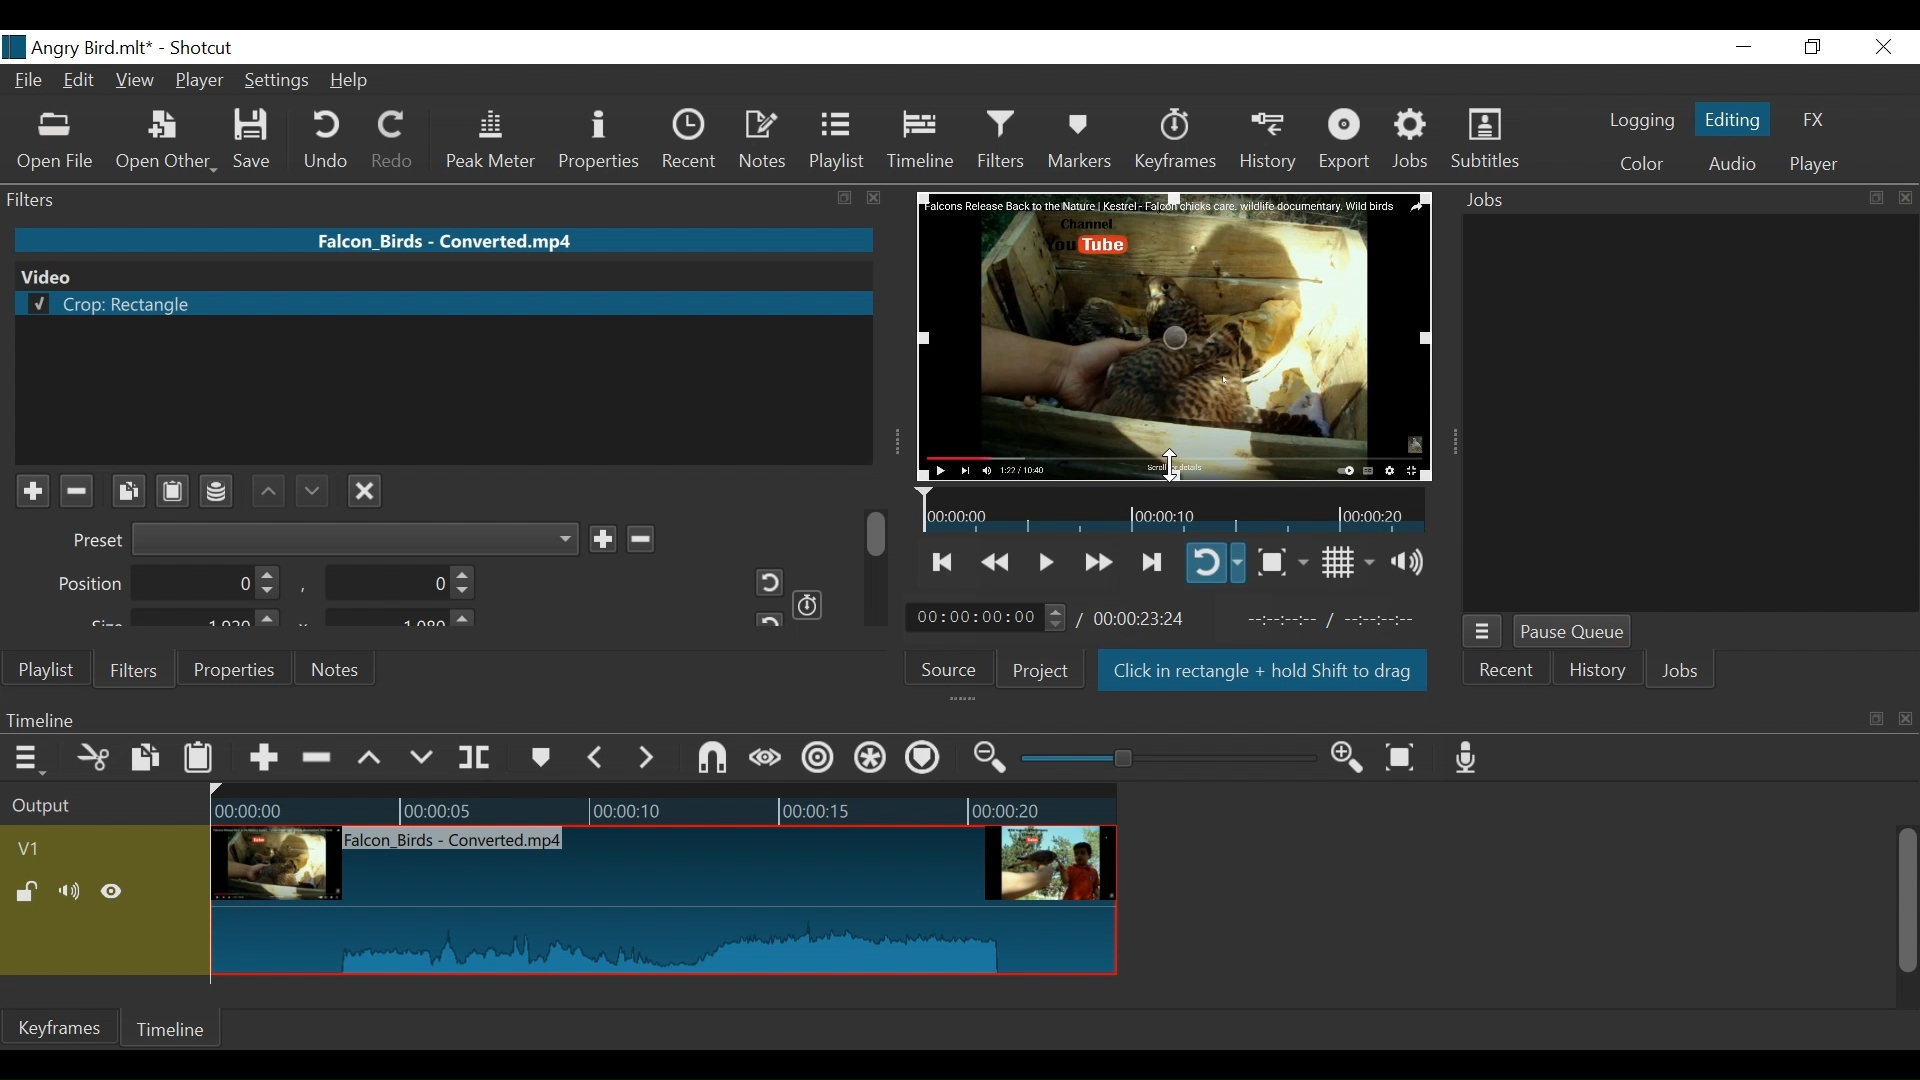  I want to click on Minus, so click(75, 491).